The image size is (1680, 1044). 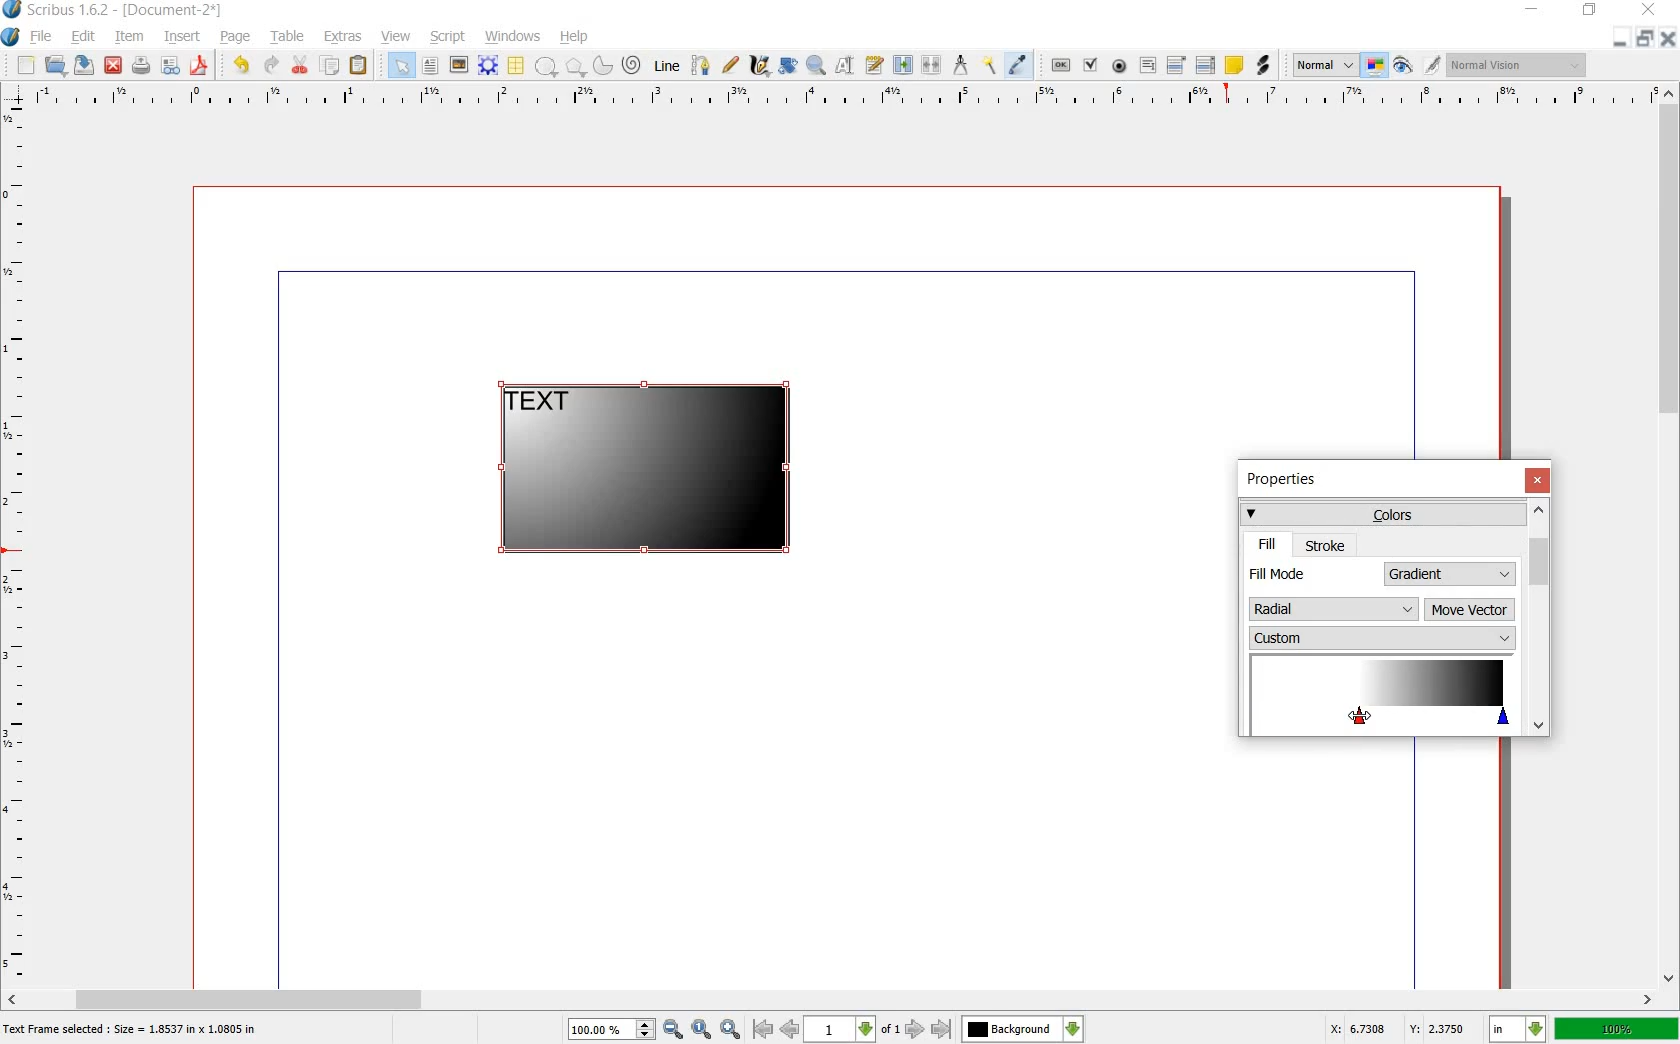 I want to click on fill, so click(x=1268, y=544).